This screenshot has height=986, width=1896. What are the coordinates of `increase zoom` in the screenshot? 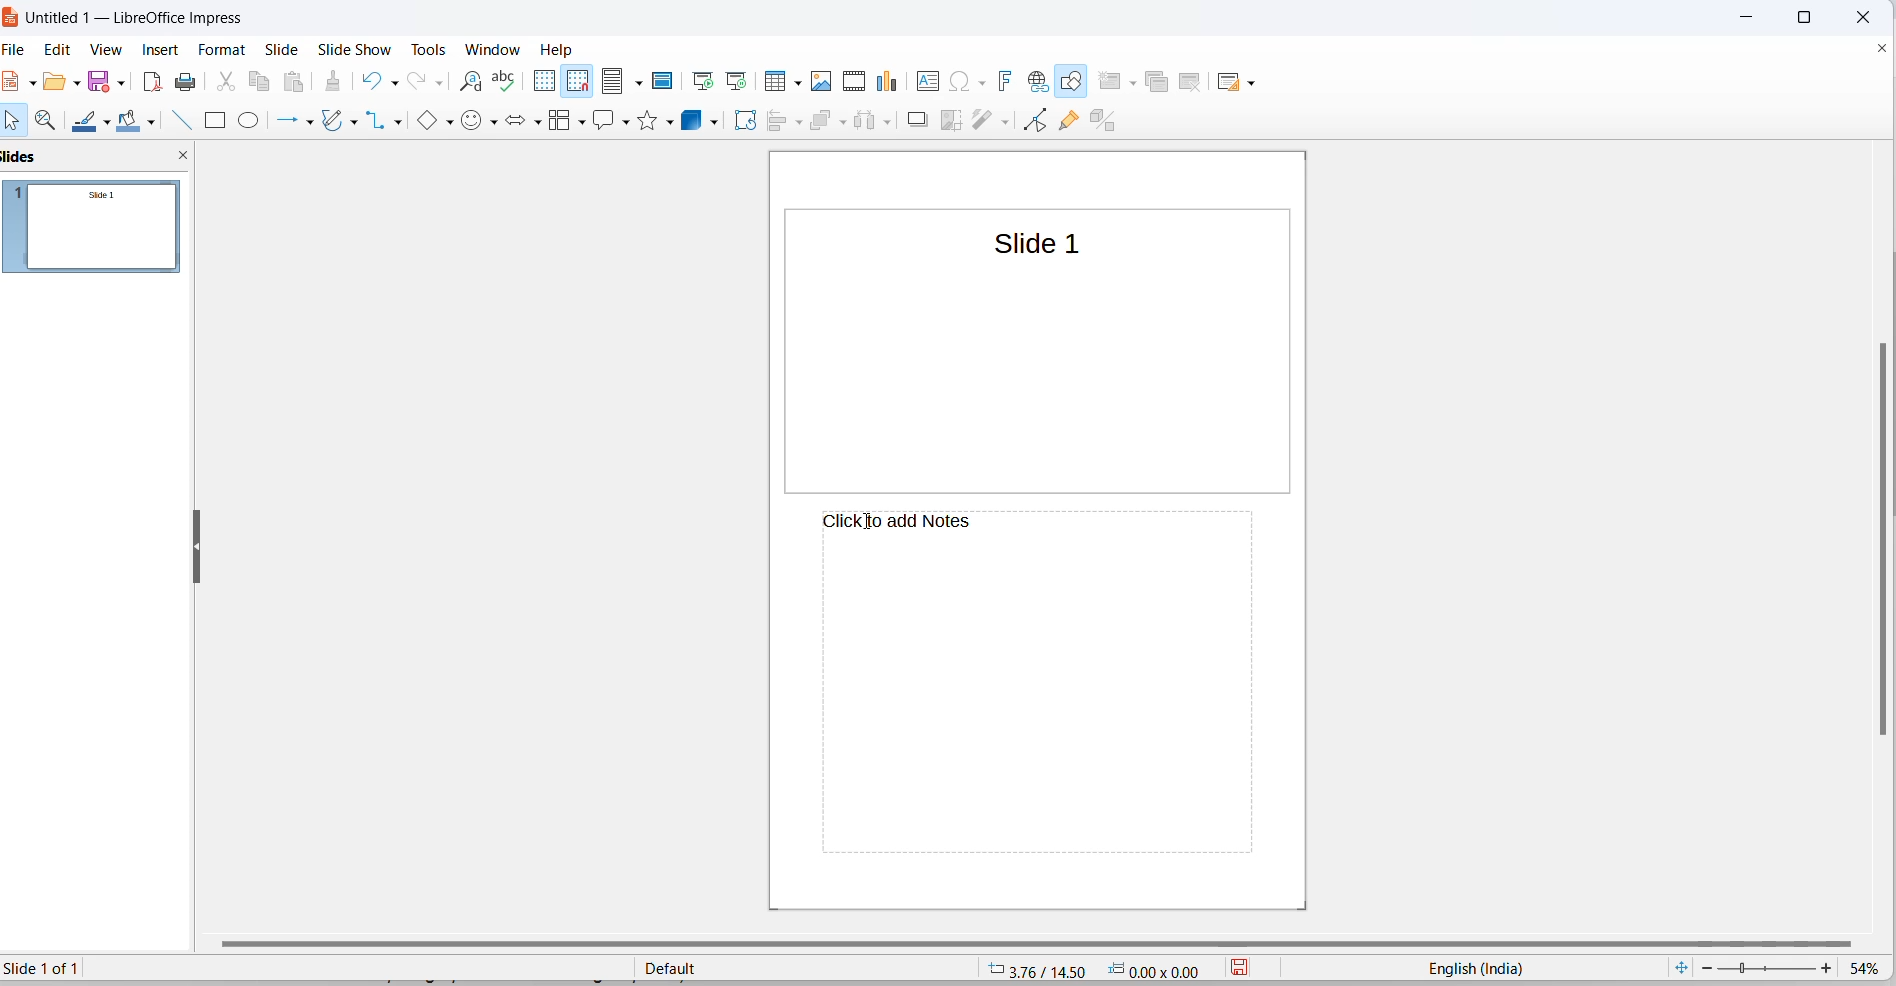 It's located at (1828, 970).